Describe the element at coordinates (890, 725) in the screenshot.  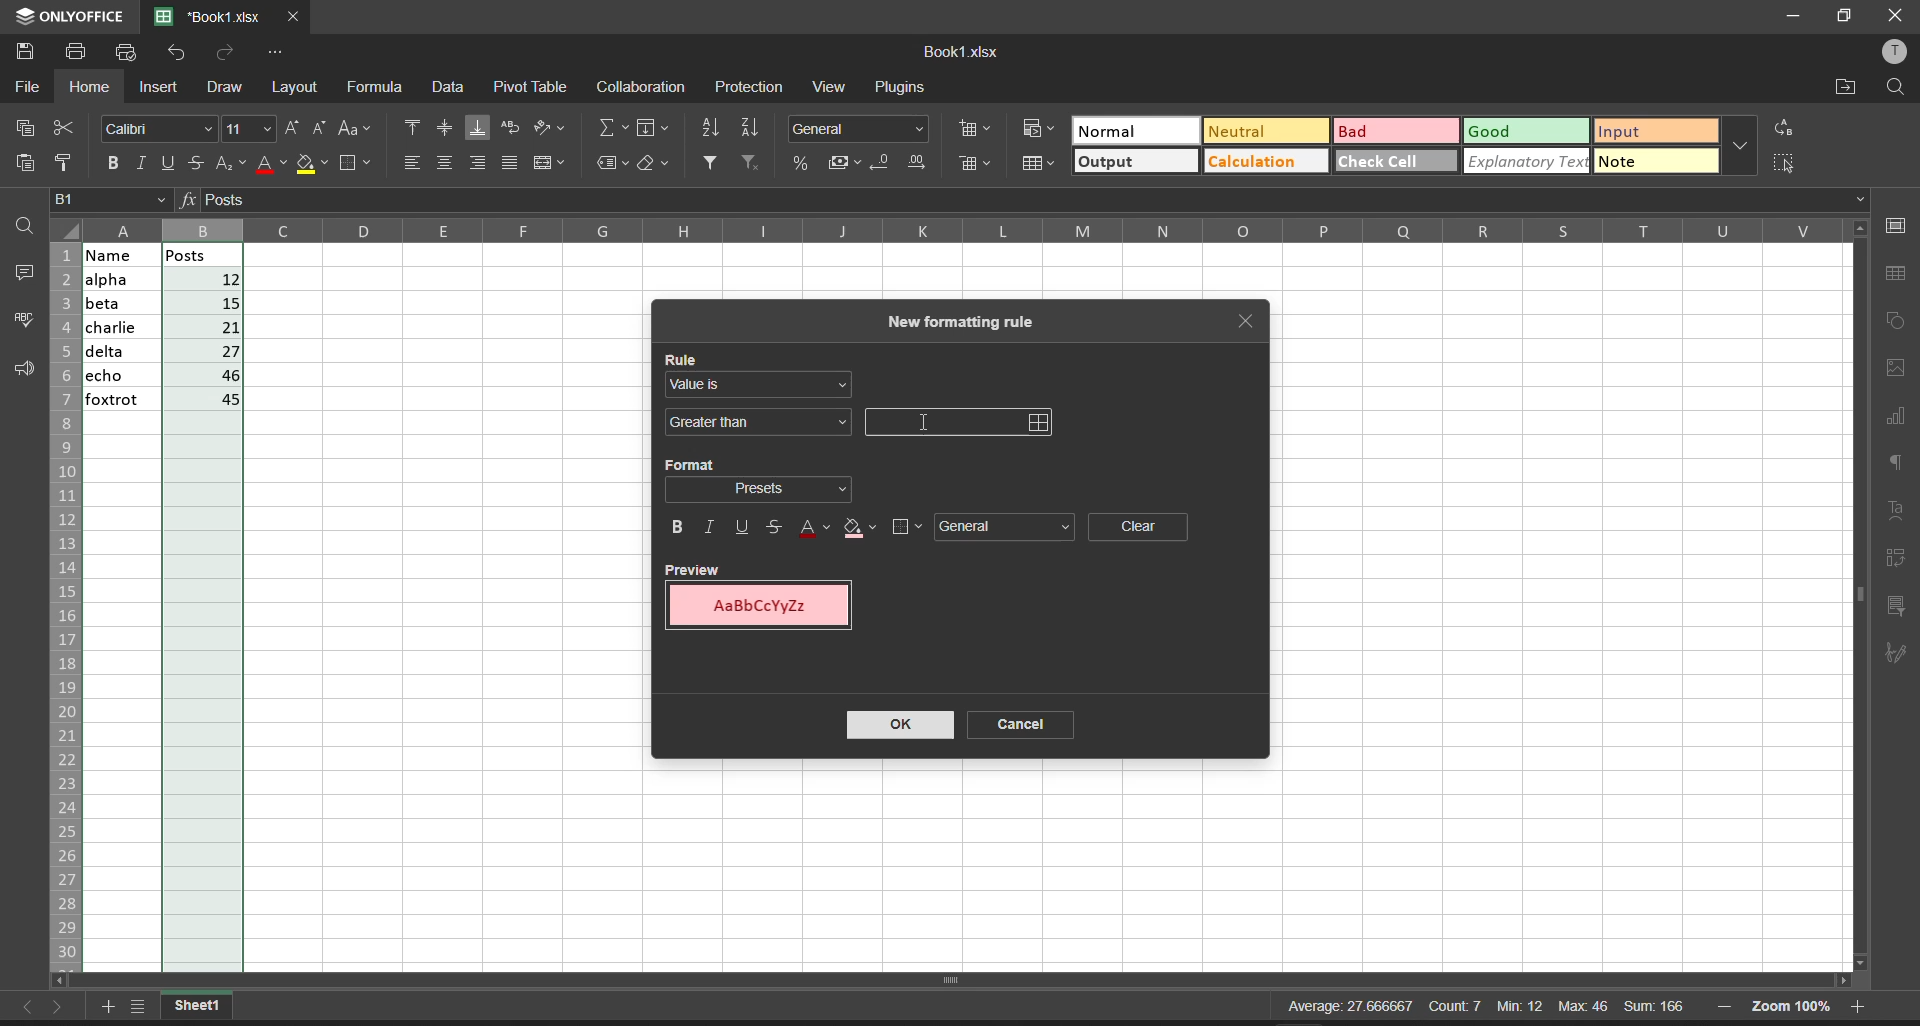
I see `ok` at that location.